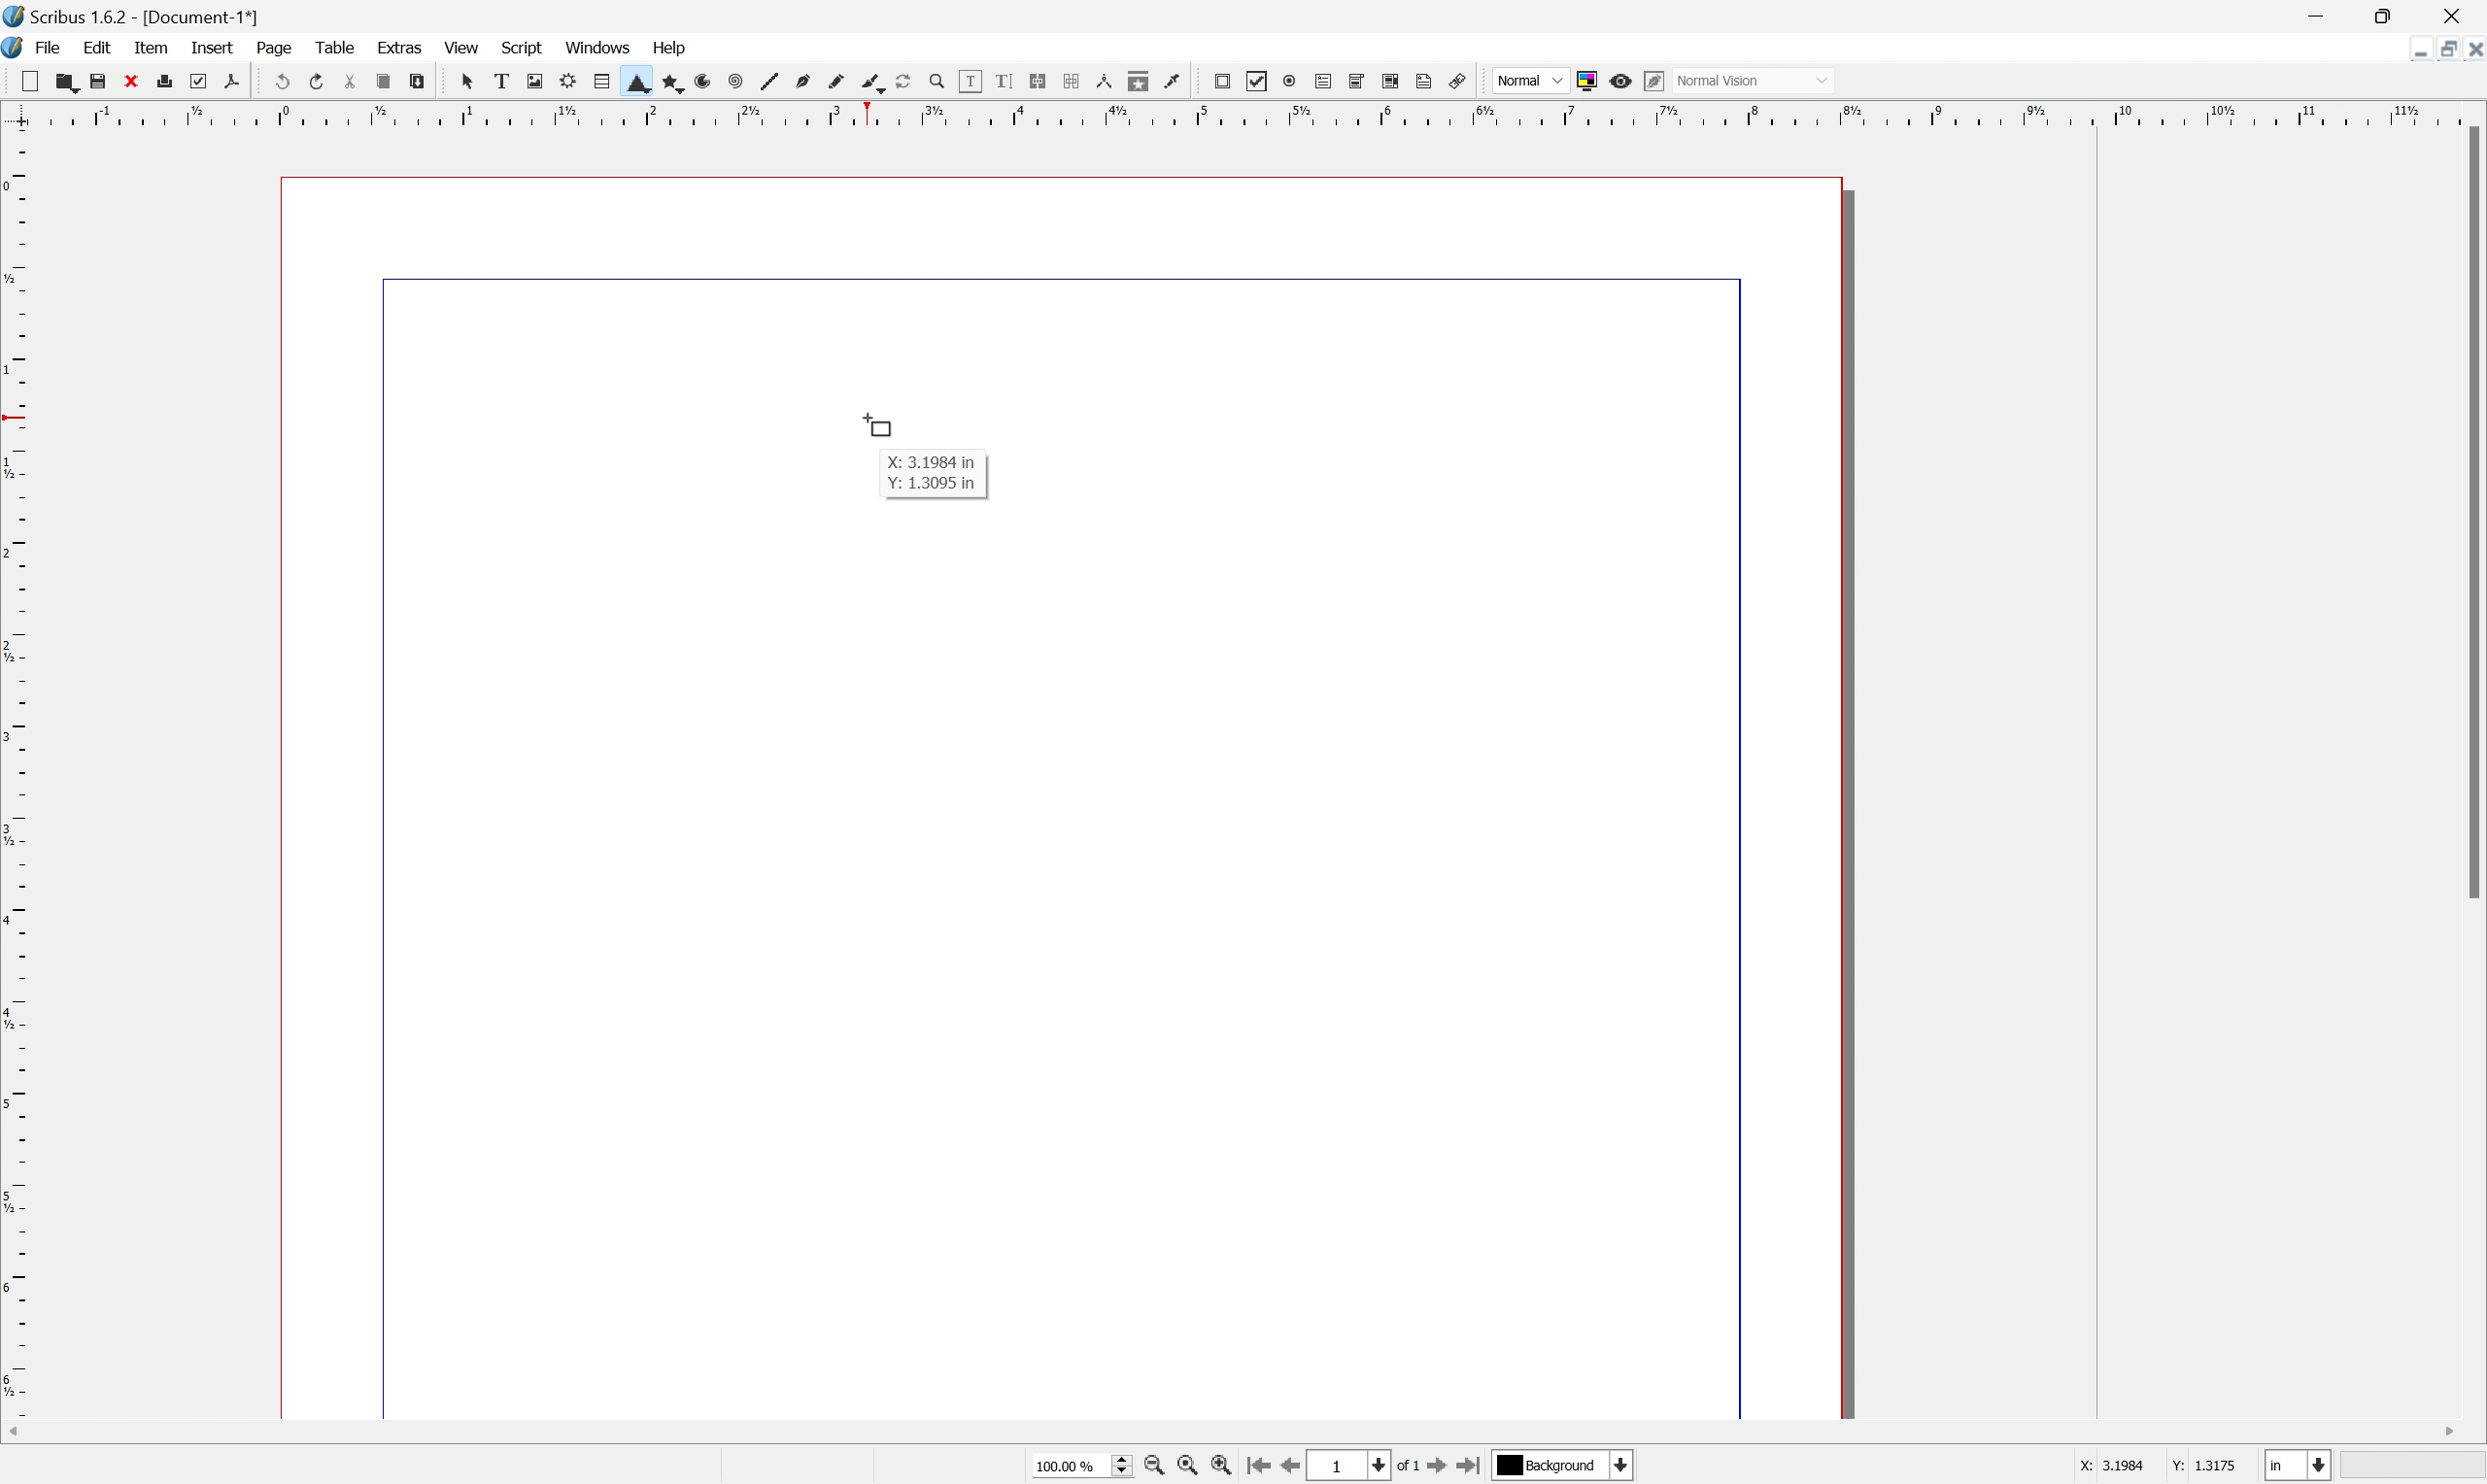 This screenshot has width=2487, height=1484. I want to click on Restore Down, so click(2439, 50).